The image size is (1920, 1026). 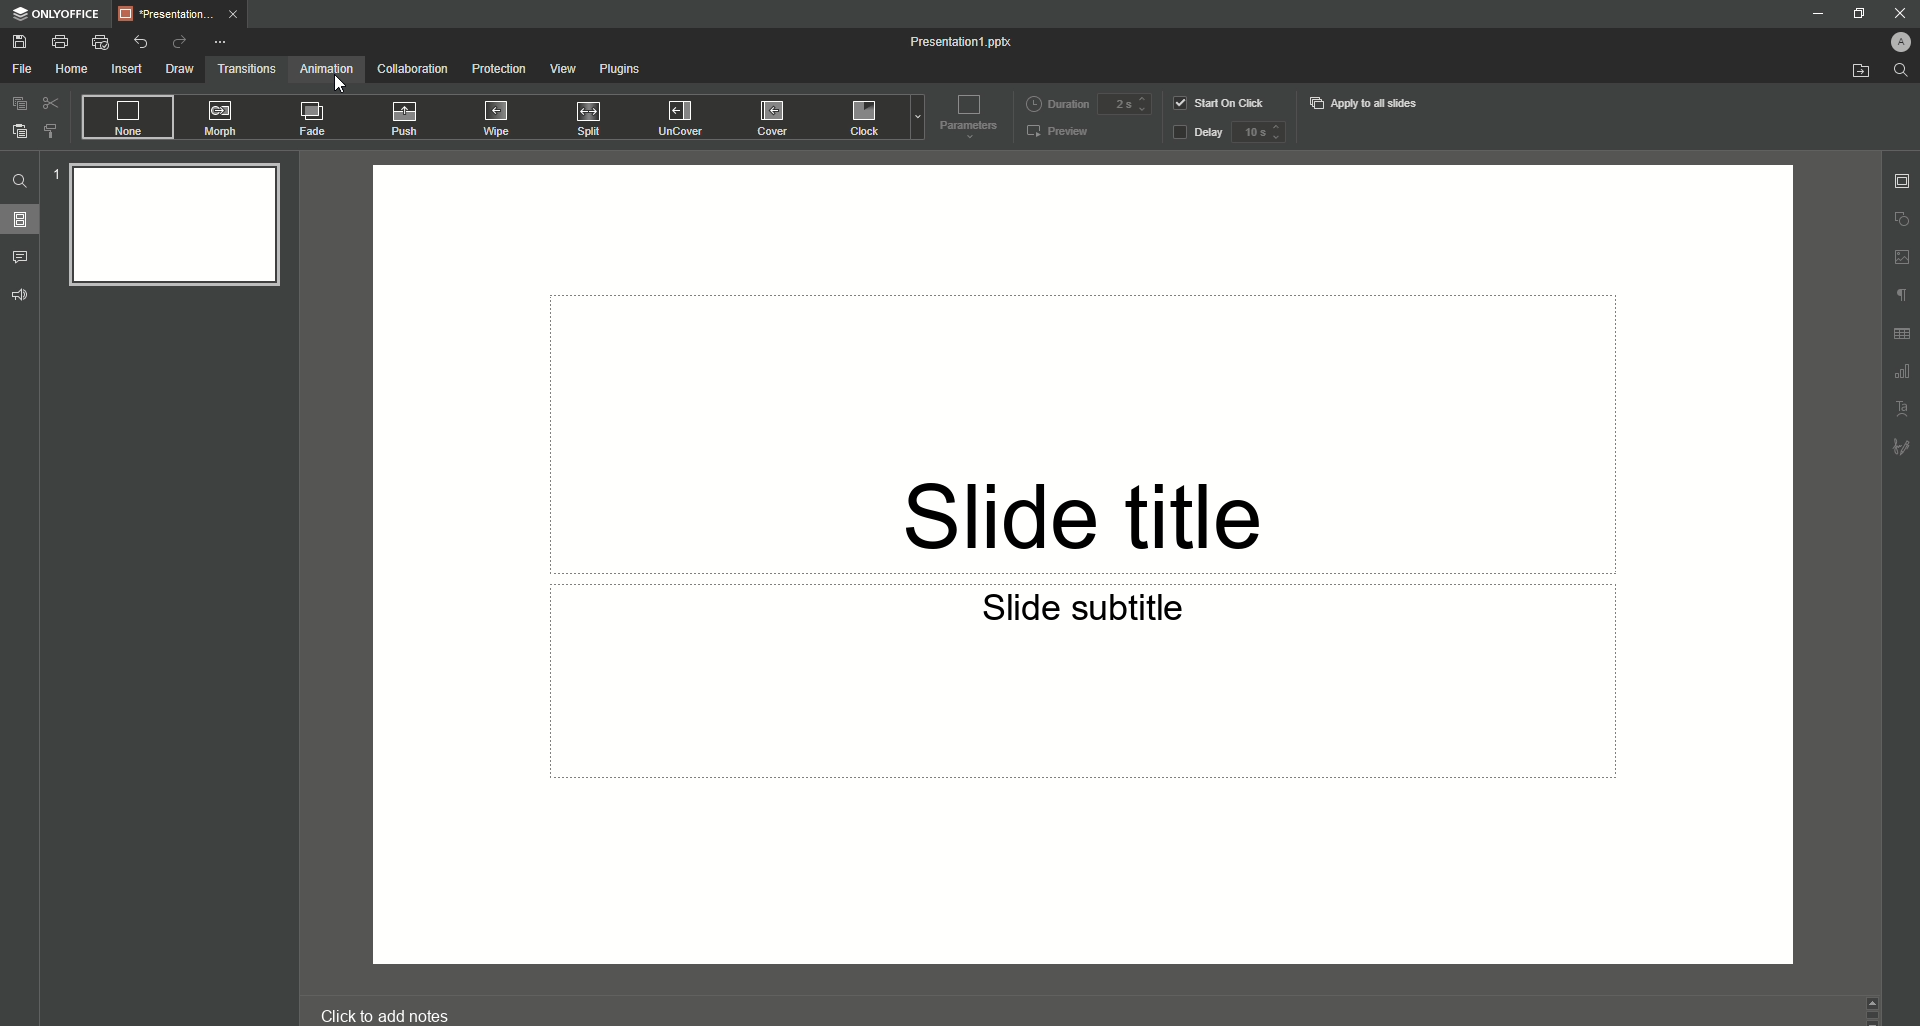 What do you see at coordinates (1901, 71) in the screenshot?
I see `Find` at bounding box center [1901, 71].